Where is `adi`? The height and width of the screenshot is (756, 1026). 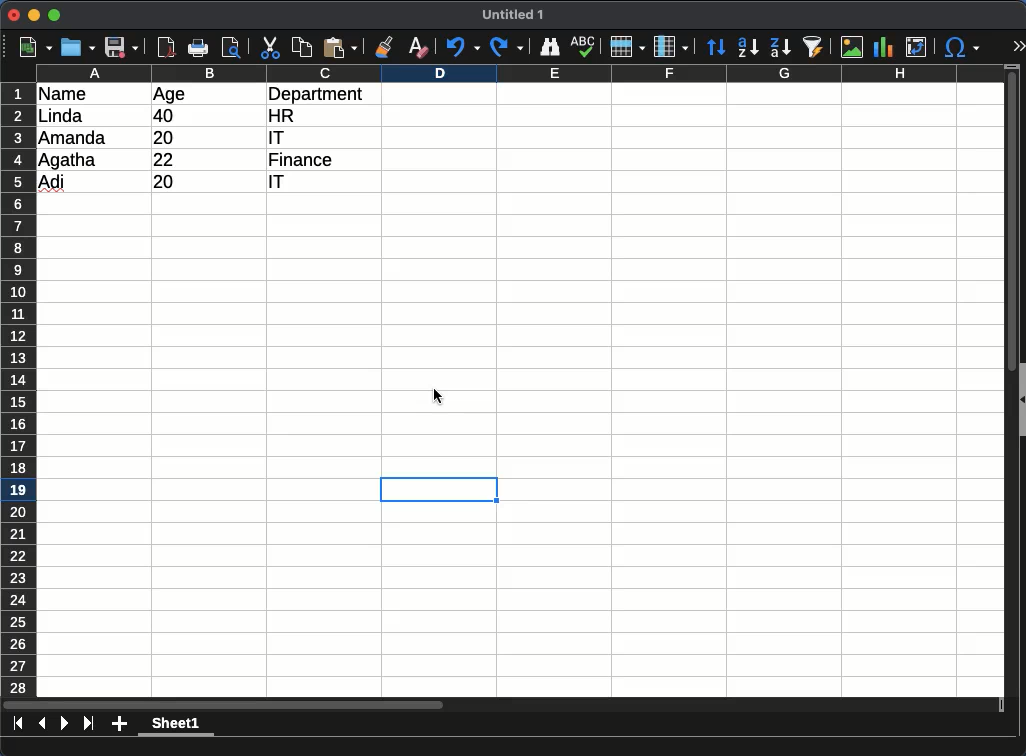 adi is located at coordinates (53, 183).